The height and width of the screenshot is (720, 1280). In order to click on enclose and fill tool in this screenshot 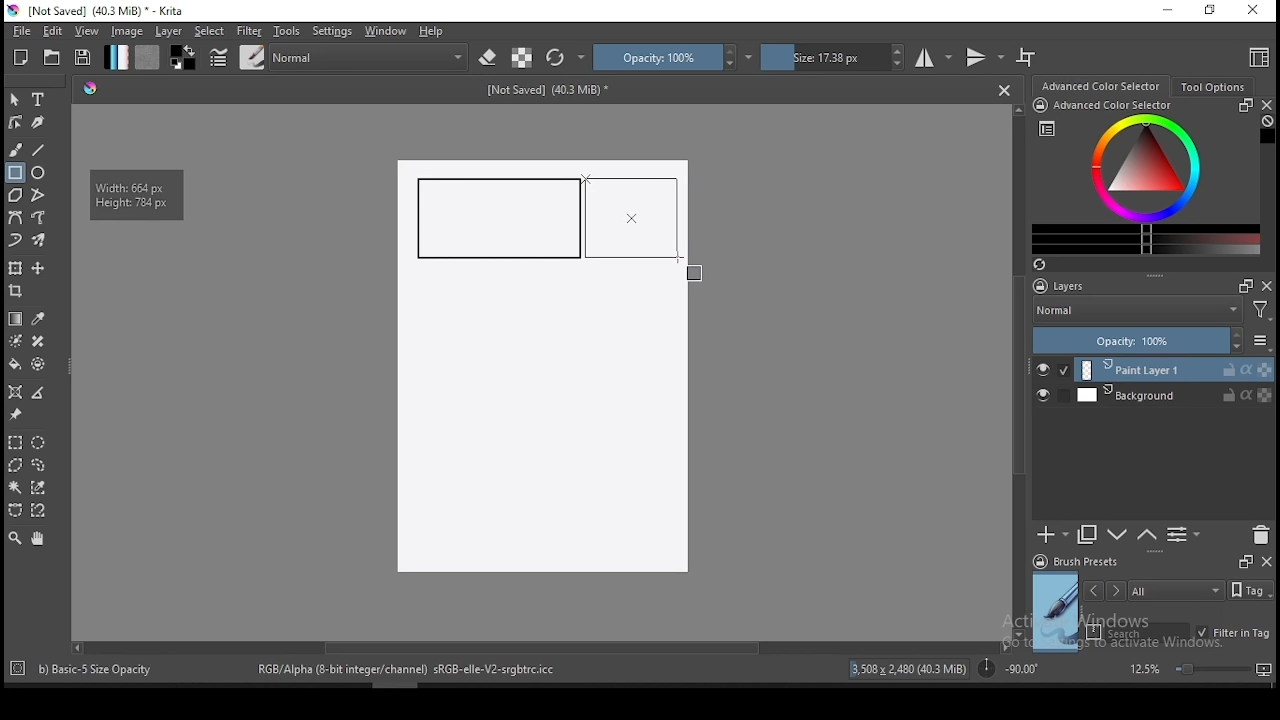, I will do `click(38, 364)`.